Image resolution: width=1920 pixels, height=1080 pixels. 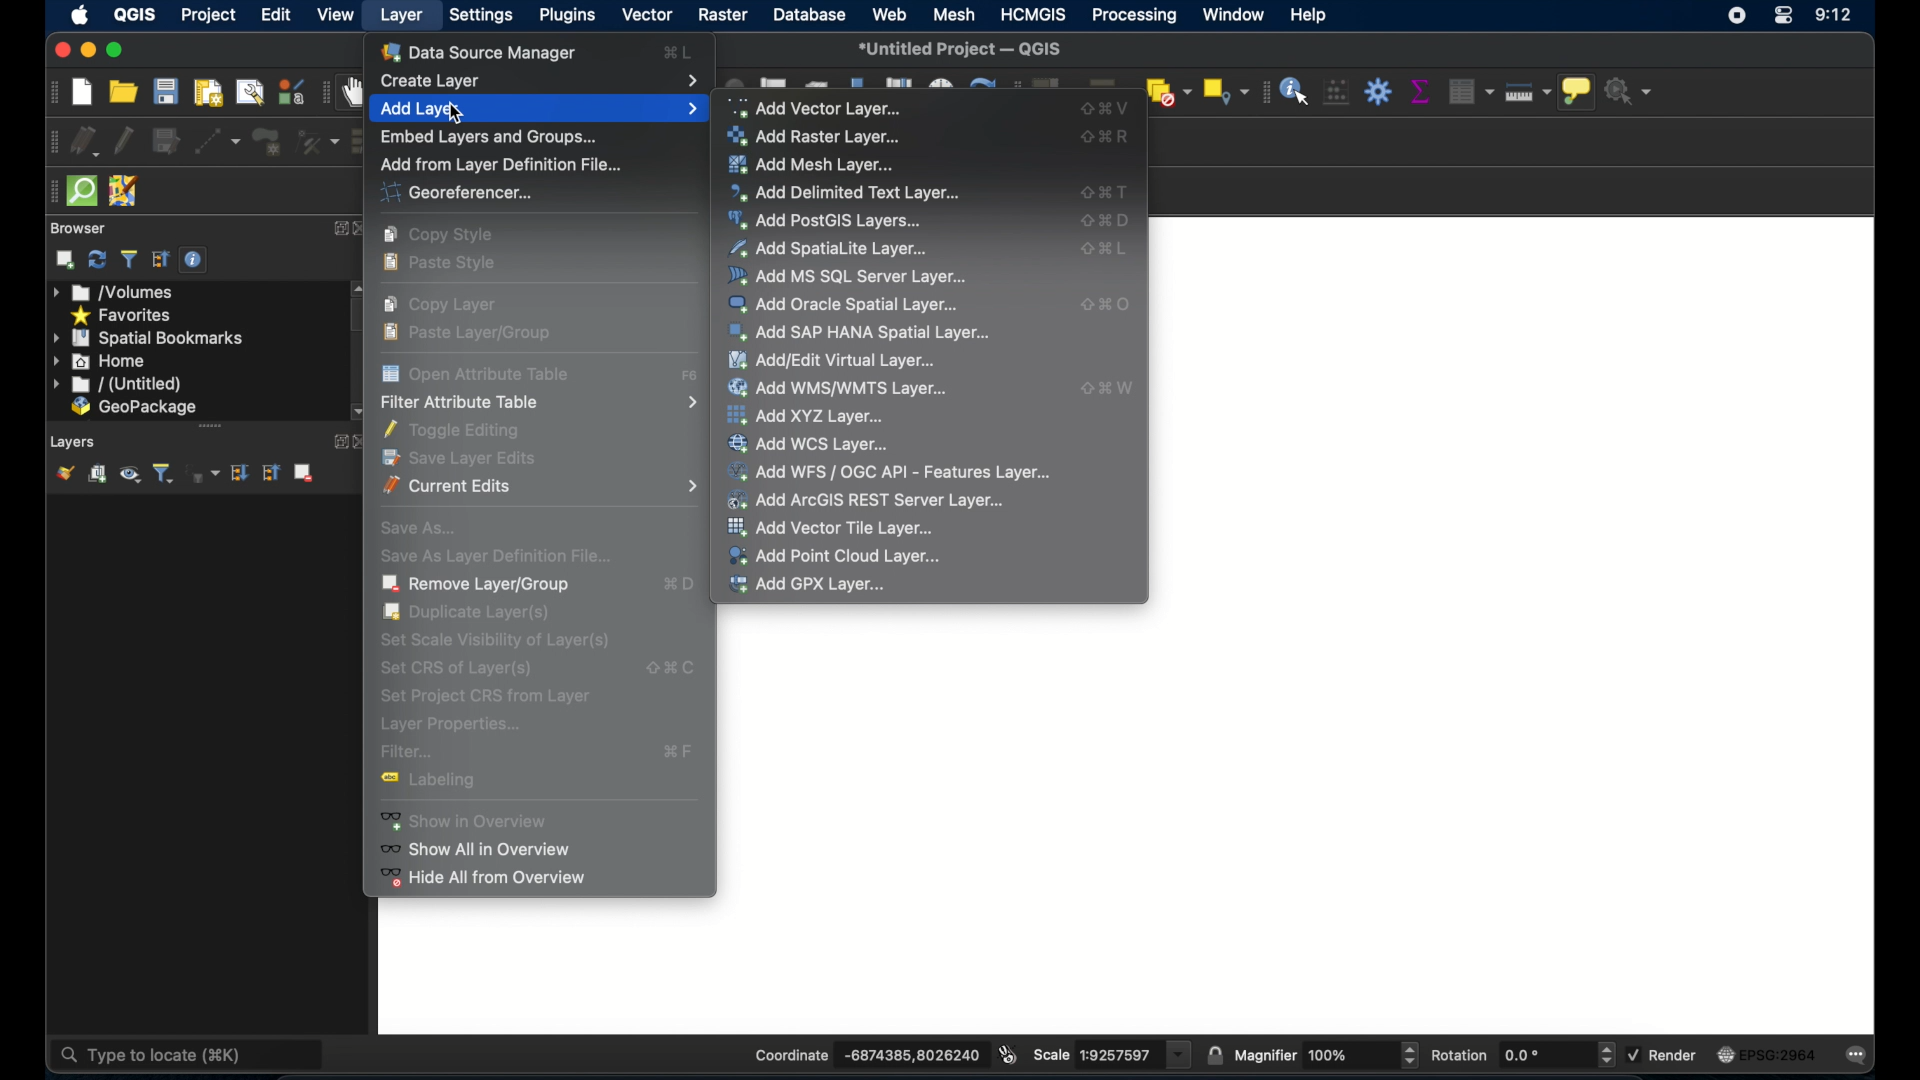 What do you see at coordinates (932, 303) in the screenshot?
I see `Add Oracle Spatial Layer...` at bounding box center [932, 303].